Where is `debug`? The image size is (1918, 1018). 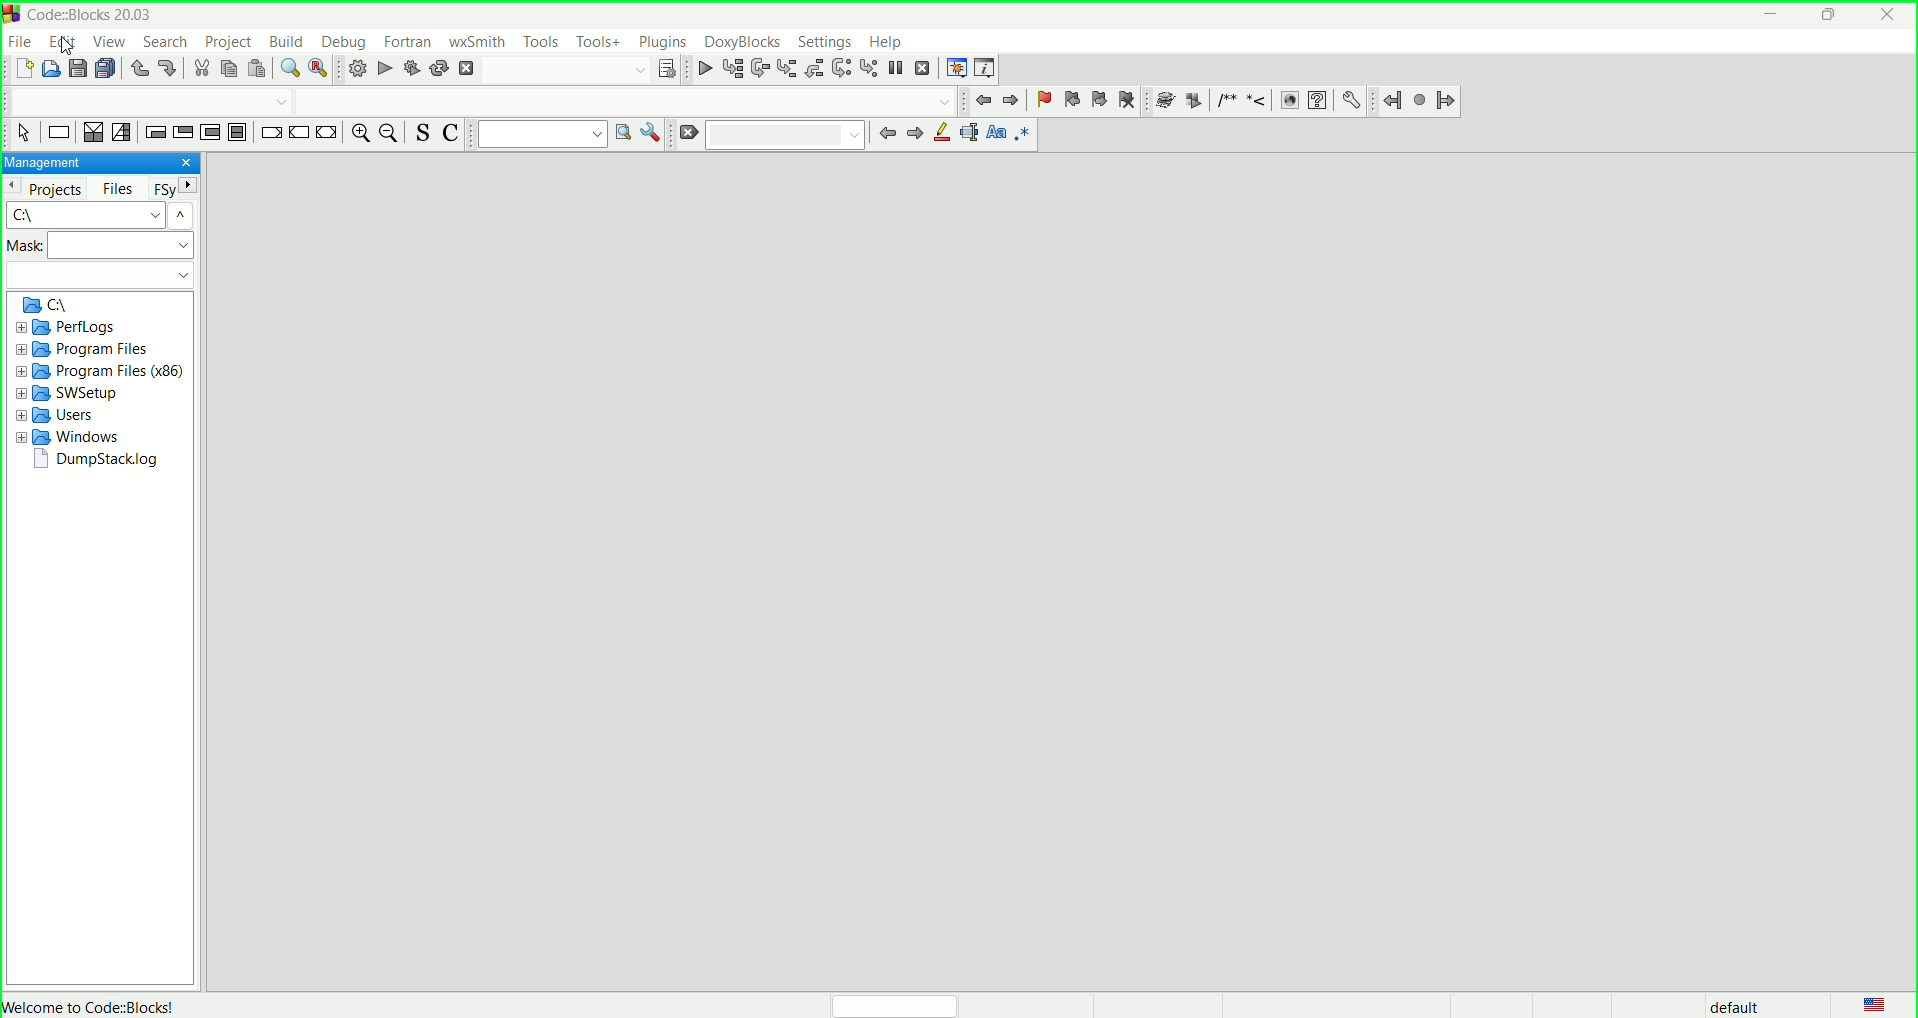
debug is located at coordinates (345, 41).